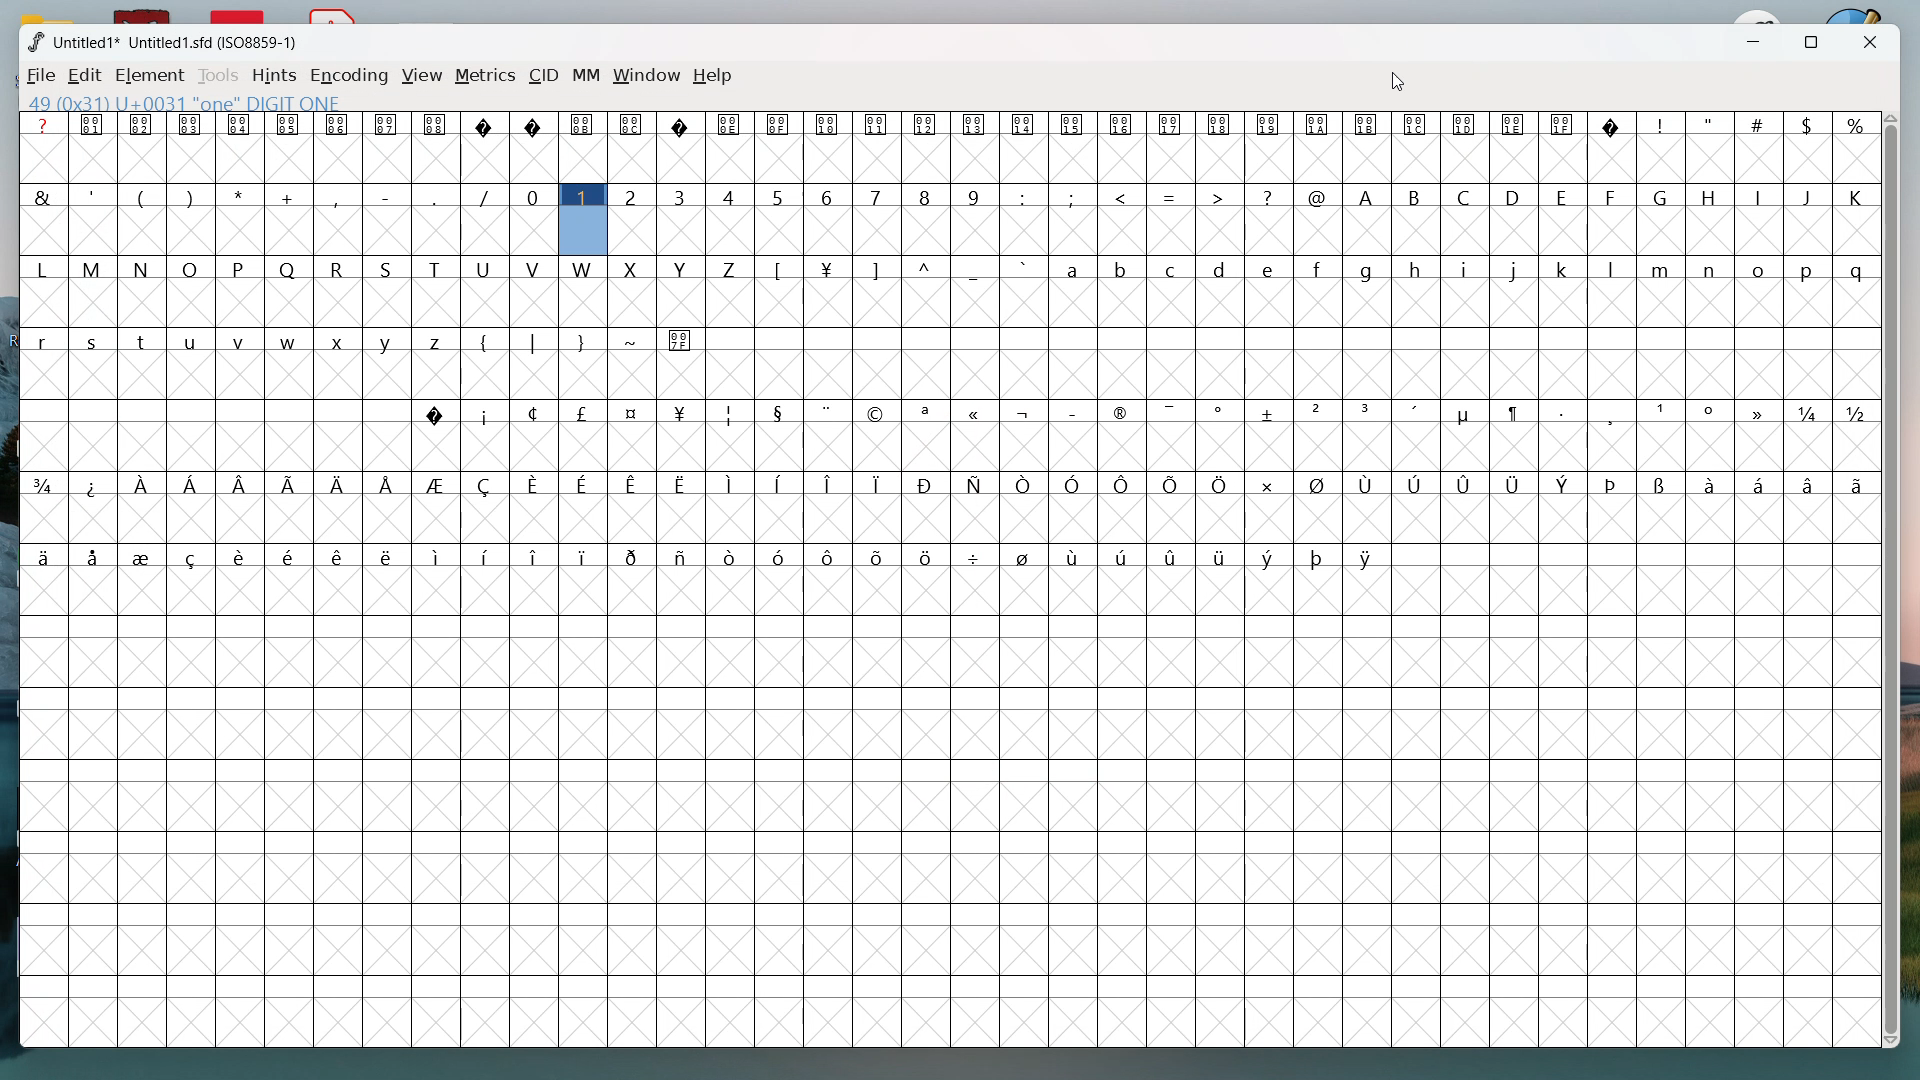 Image resolution: width=1920 pixels, height=1080 pixels. What do you see at coordinates (1319, 195) in the screenshot?
I see `@` at bounding box center [1319, 195].